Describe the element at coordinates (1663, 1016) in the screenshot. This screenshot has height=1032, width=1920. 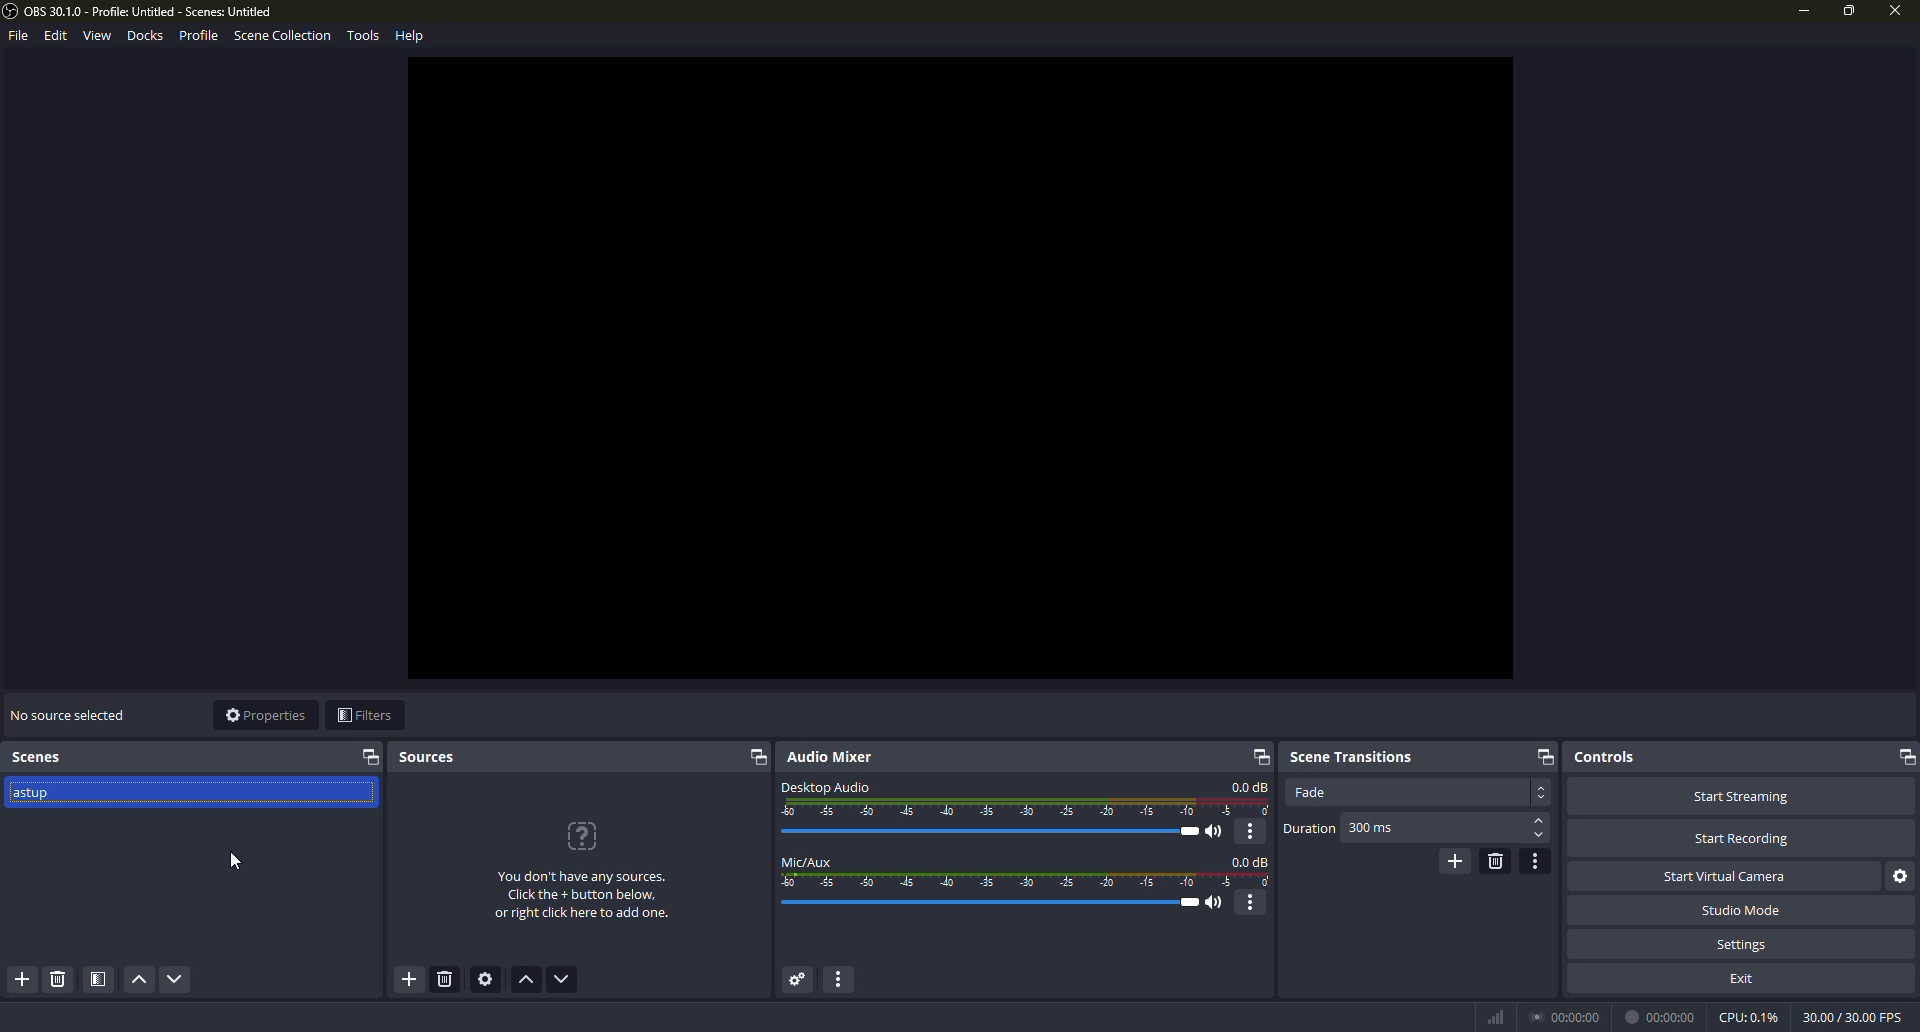
I see `time` at that location.